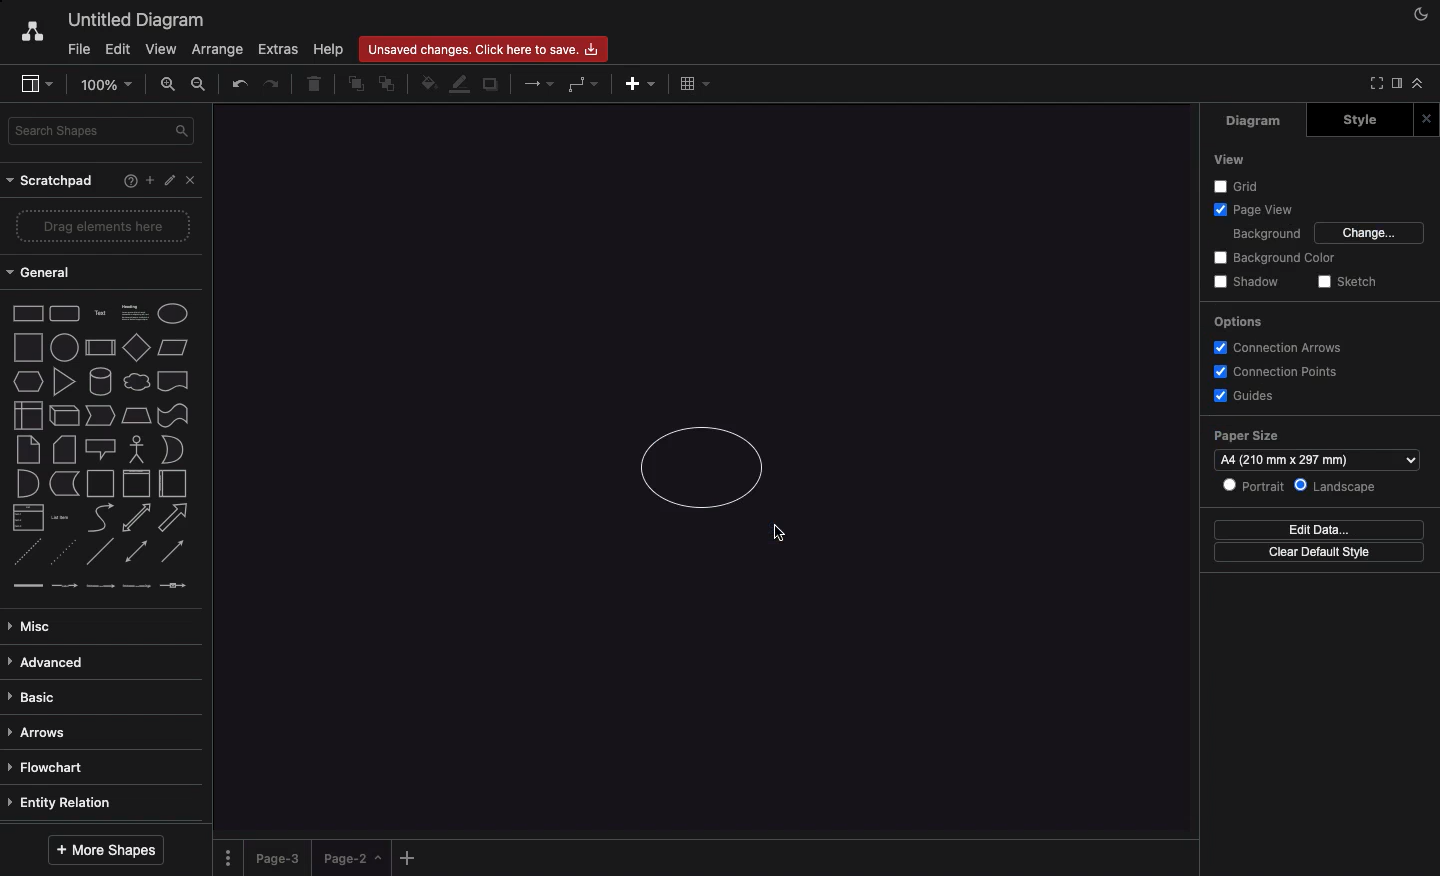  I want to click on Collapse, so click(1417, 83).